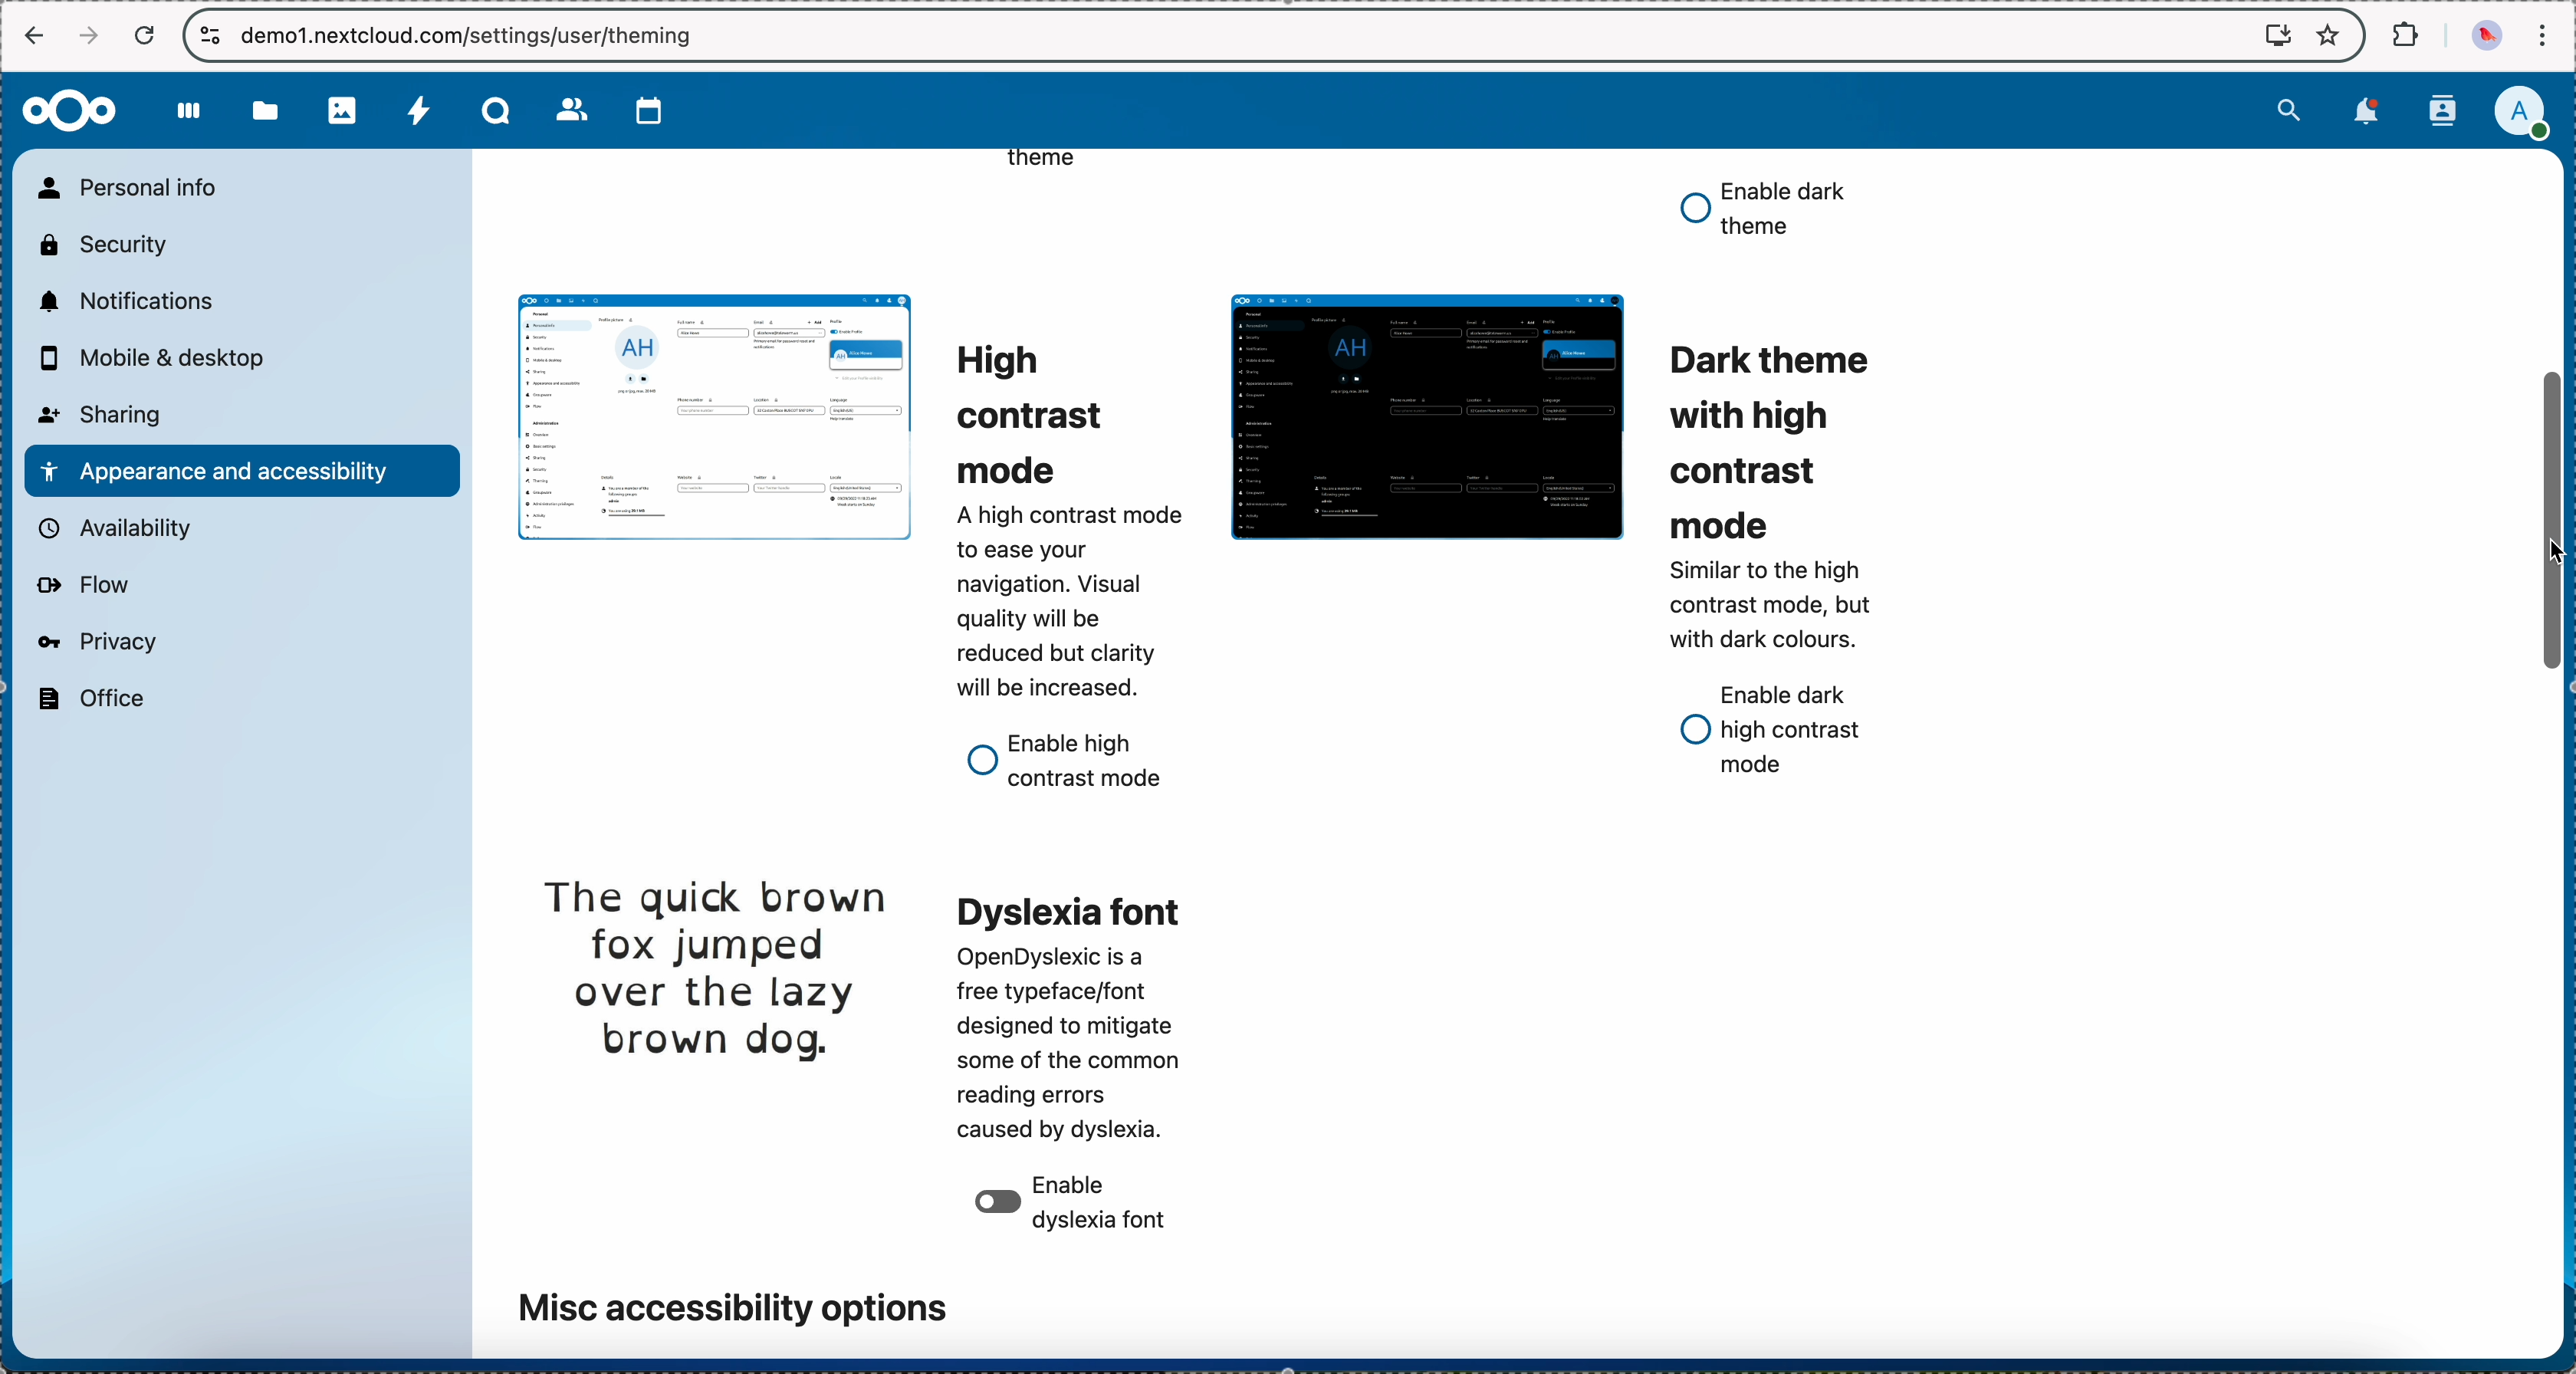 This screenshot has height=1374, width=2576. What do you see at coordinates (1066, 602) in the screenshot?
I see `description` at bounding box center [1066, 602].